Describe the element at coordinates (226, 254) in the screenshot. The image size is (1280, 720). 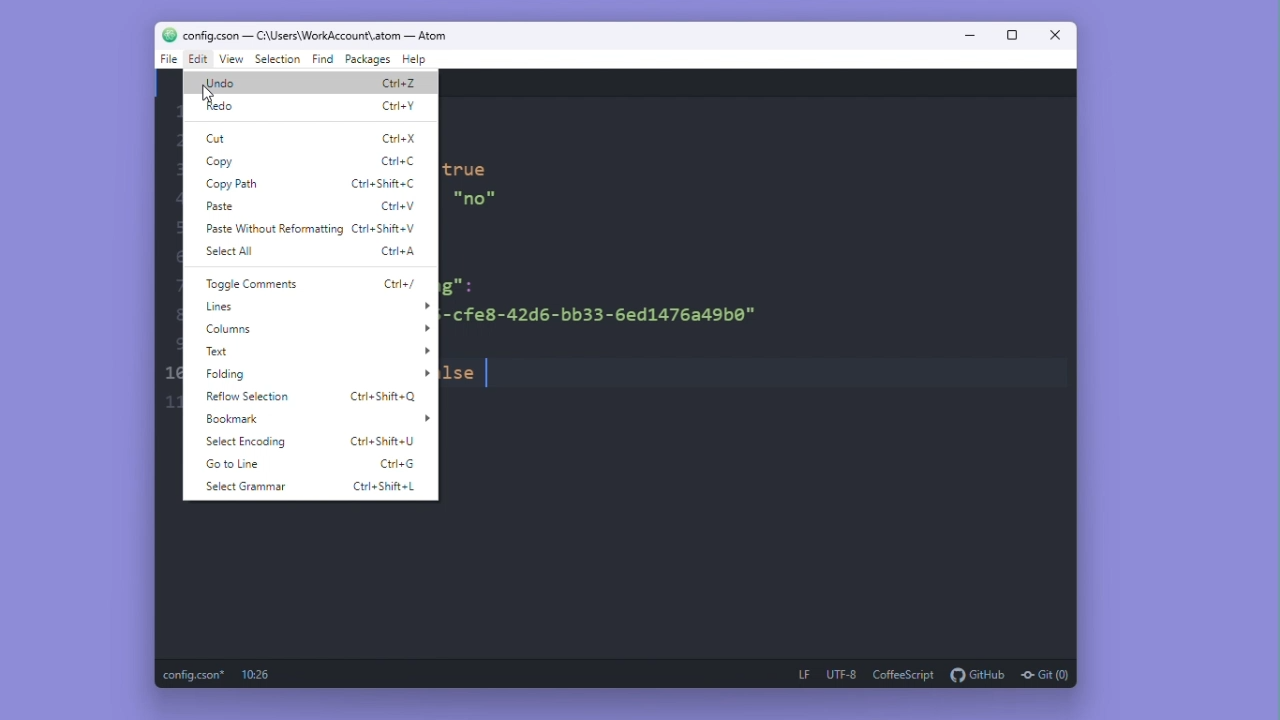
I see `select all` at that location.